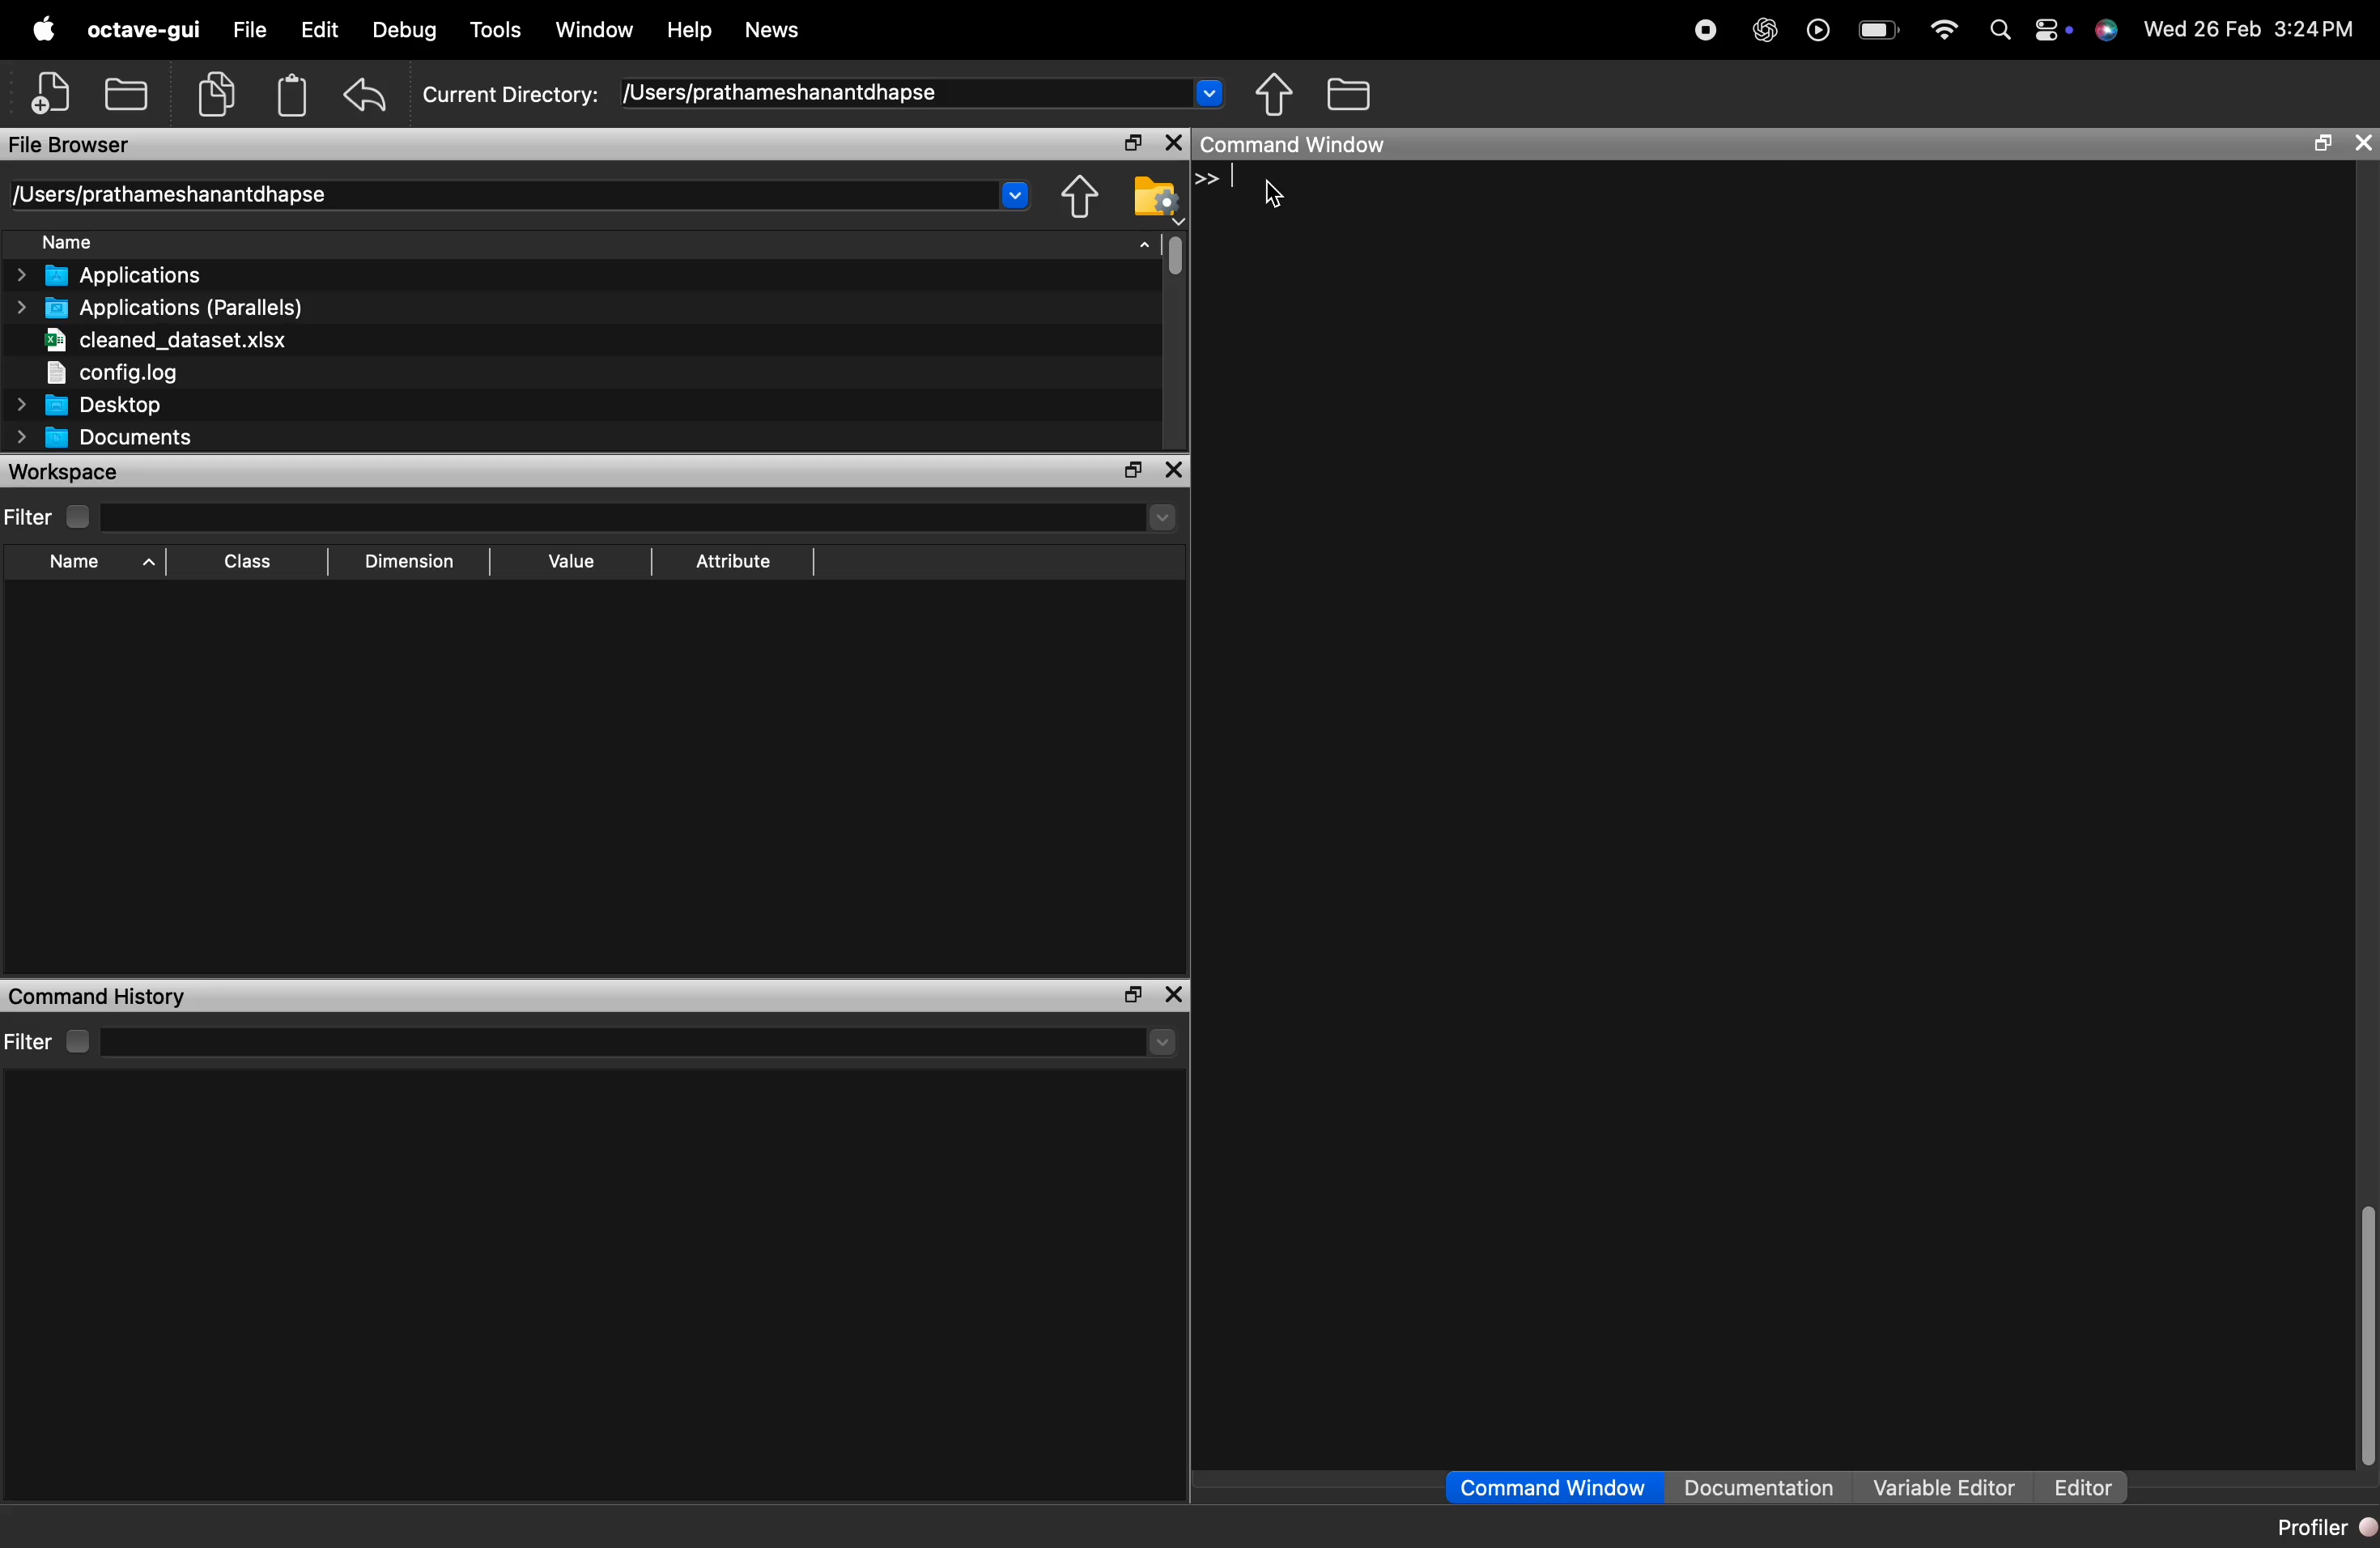 This screenshot has width=2380, height=1548. Describe the element at coordinates (78, 471) in the screenshot. I see `Workspace` at that location.